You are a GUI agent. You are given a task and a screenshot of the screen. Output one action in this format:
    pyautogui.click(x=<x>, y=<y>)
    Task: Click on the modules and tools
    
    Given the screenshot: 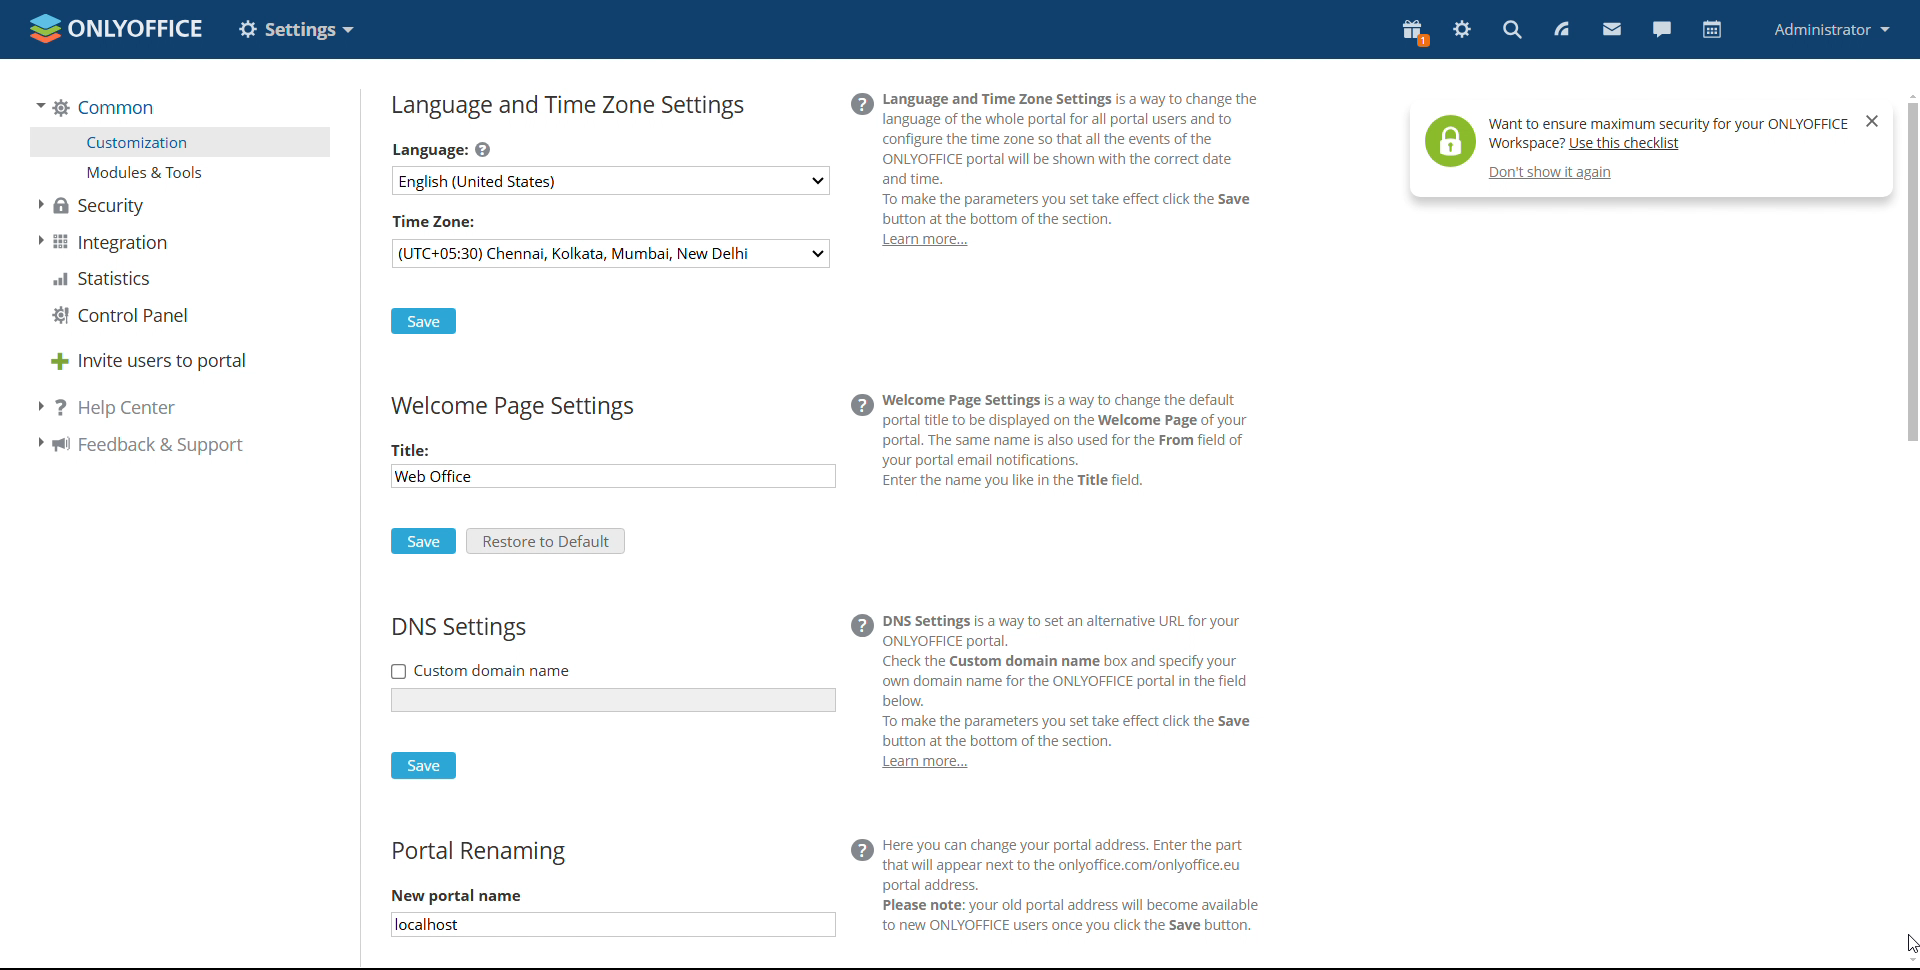 What is the action you would take?
    pyautogui.click(x=182, y=172)
    